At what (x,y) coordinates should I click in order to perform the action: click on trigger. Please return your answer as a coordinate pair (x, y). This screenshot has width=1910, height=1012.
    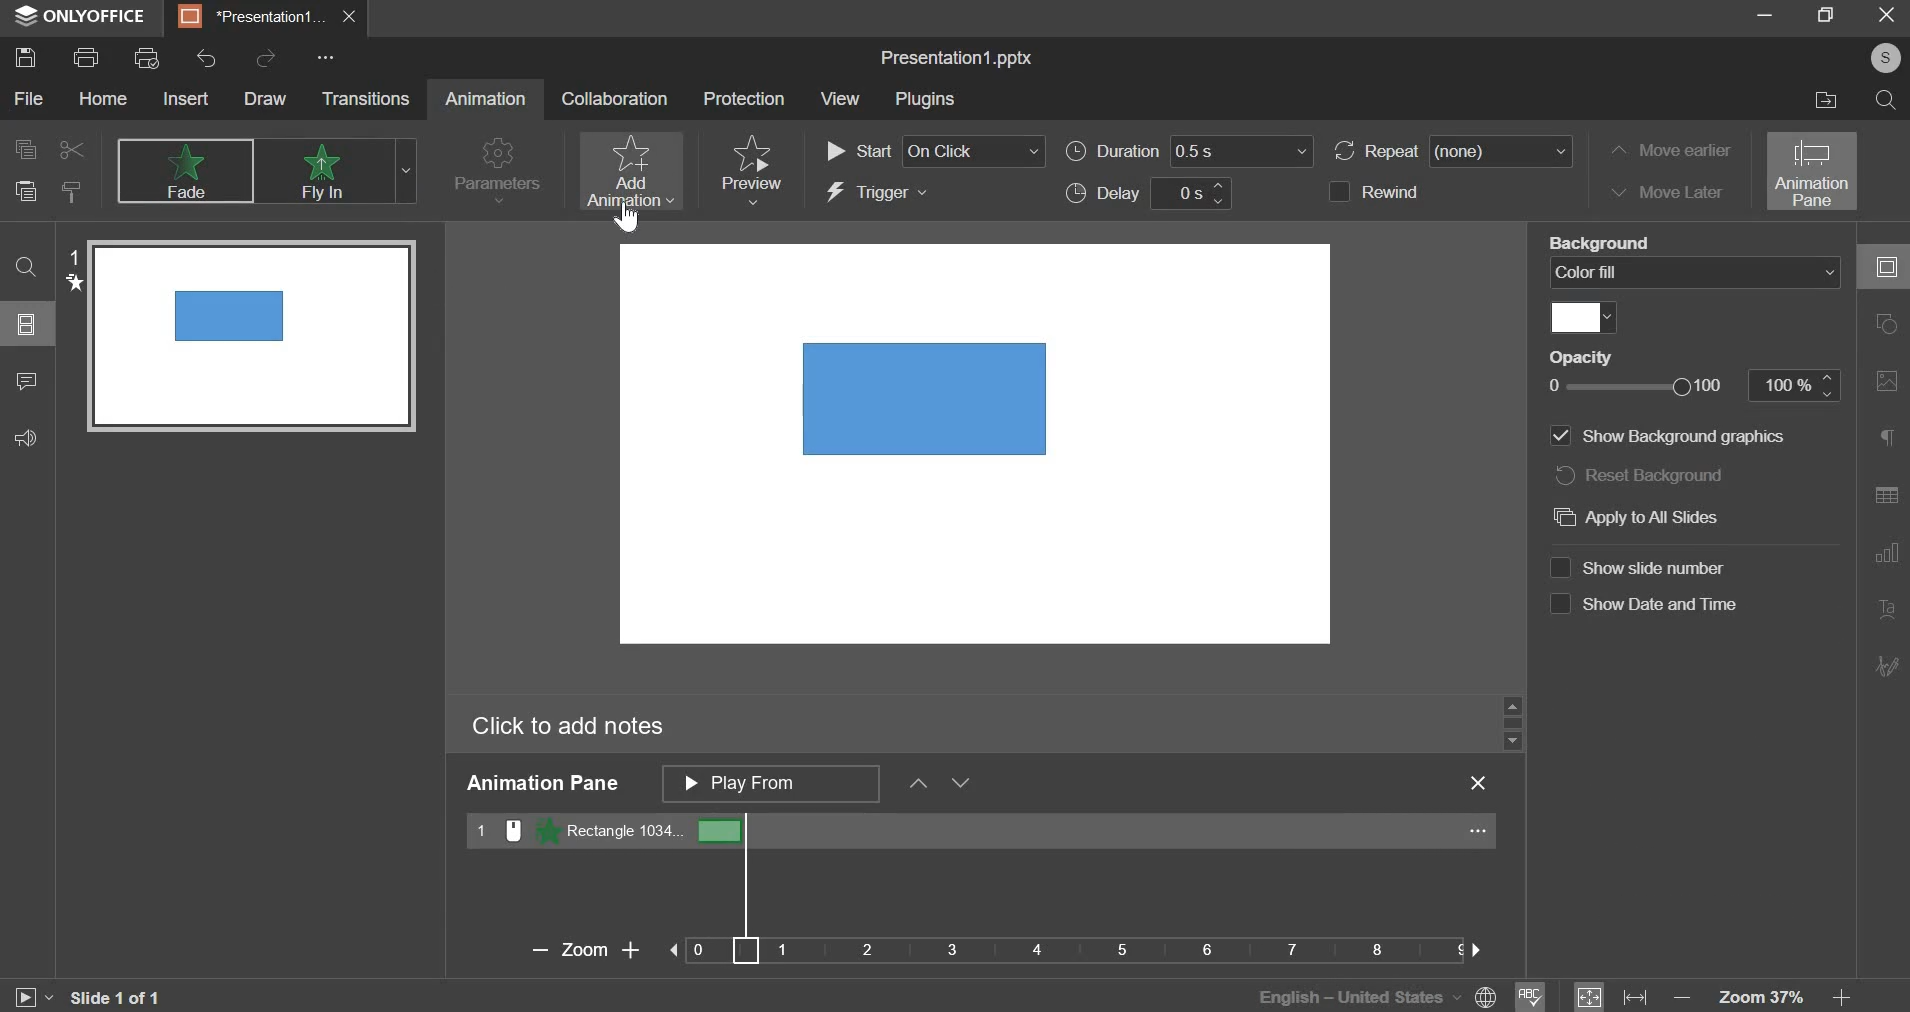
    Looking at the image, I should click on (881, 194).